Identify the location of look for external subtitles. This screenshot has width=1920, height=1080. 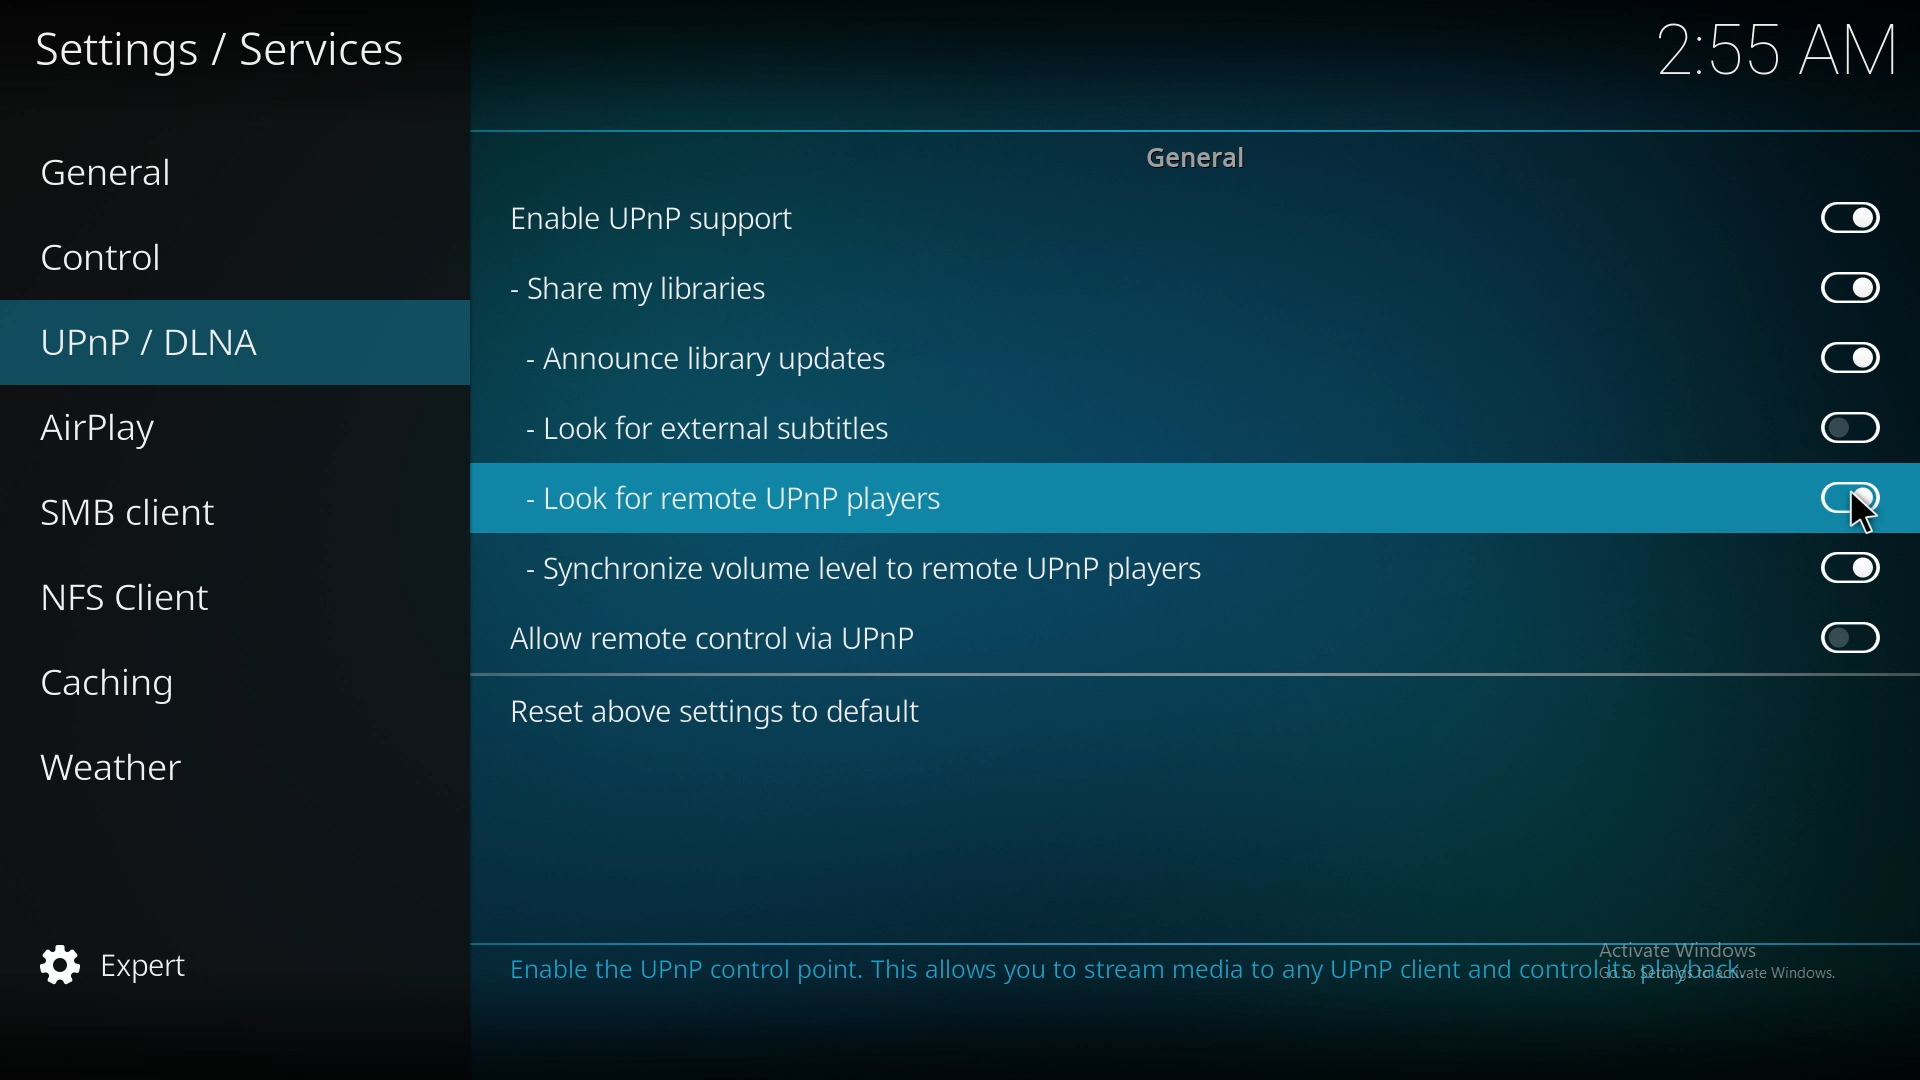
(734, 424).